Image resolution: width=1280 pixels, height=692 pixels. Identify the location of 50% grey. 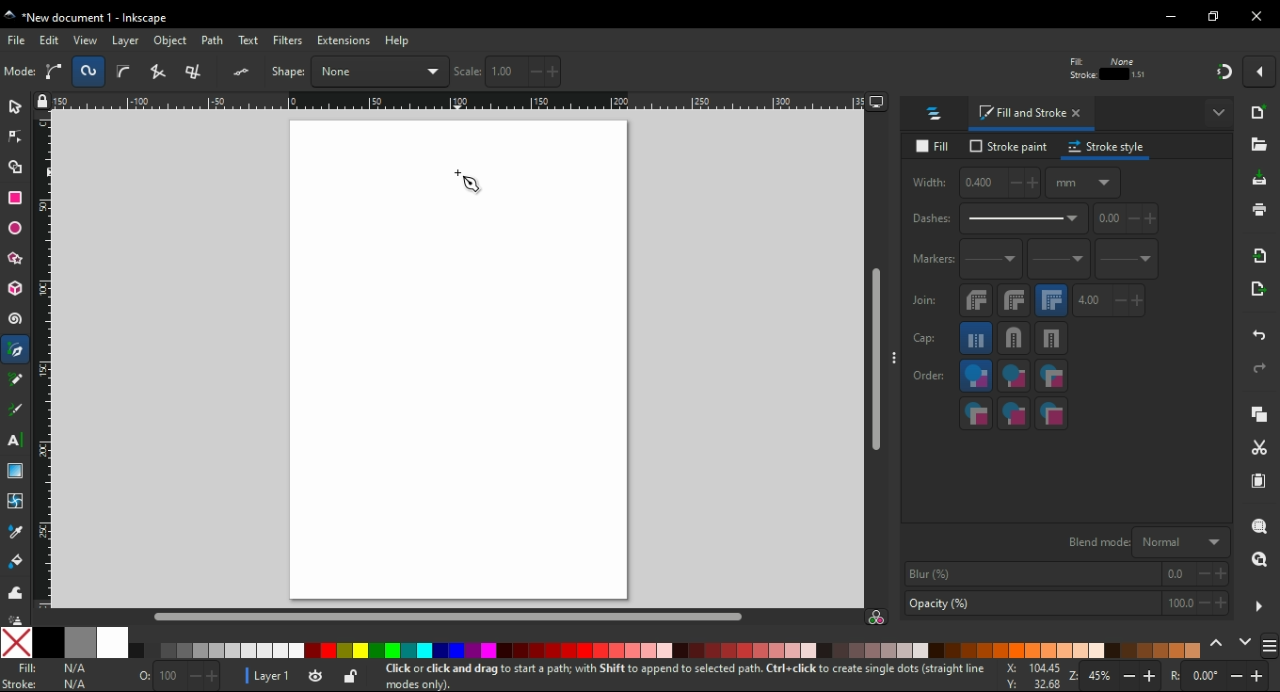
(79, 642).